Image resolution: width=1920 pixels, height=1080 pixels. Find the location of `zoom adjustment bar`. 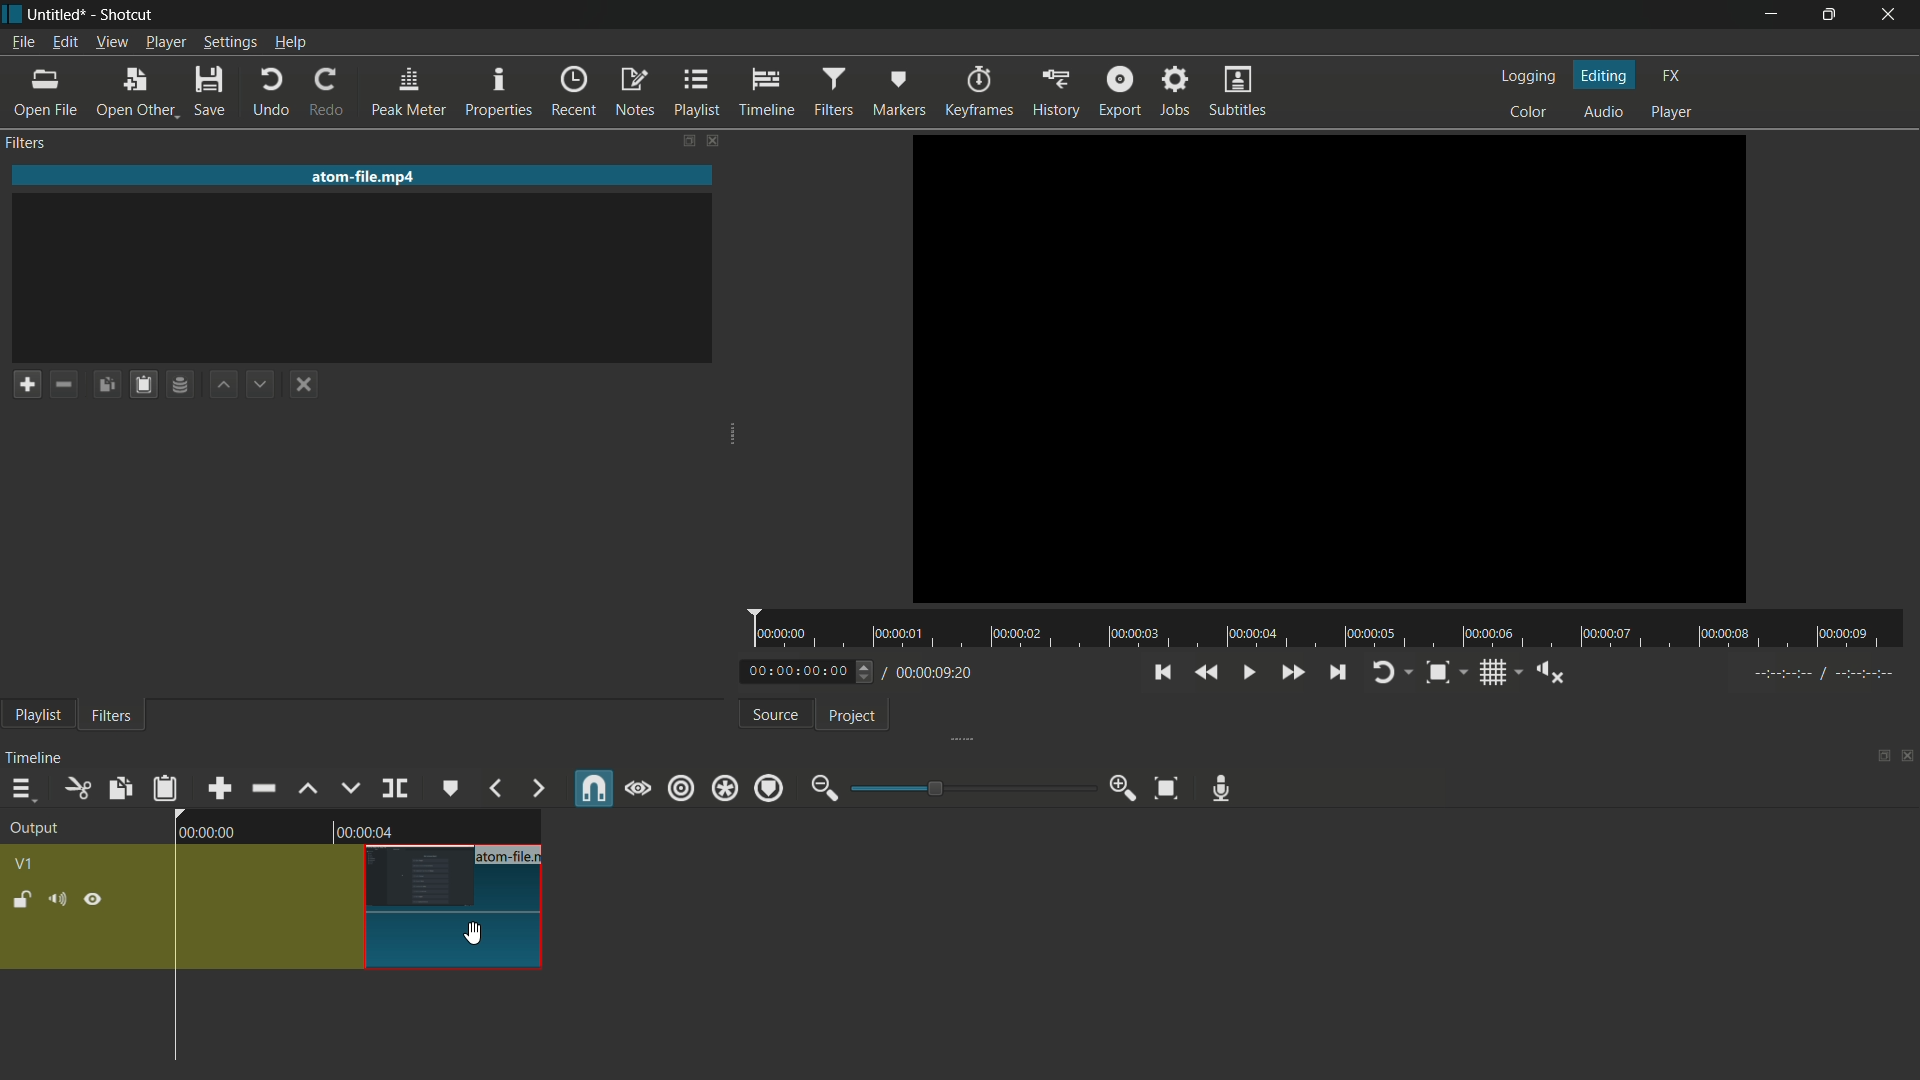

zoom adjustment bar is located at coordinates (969, 787).